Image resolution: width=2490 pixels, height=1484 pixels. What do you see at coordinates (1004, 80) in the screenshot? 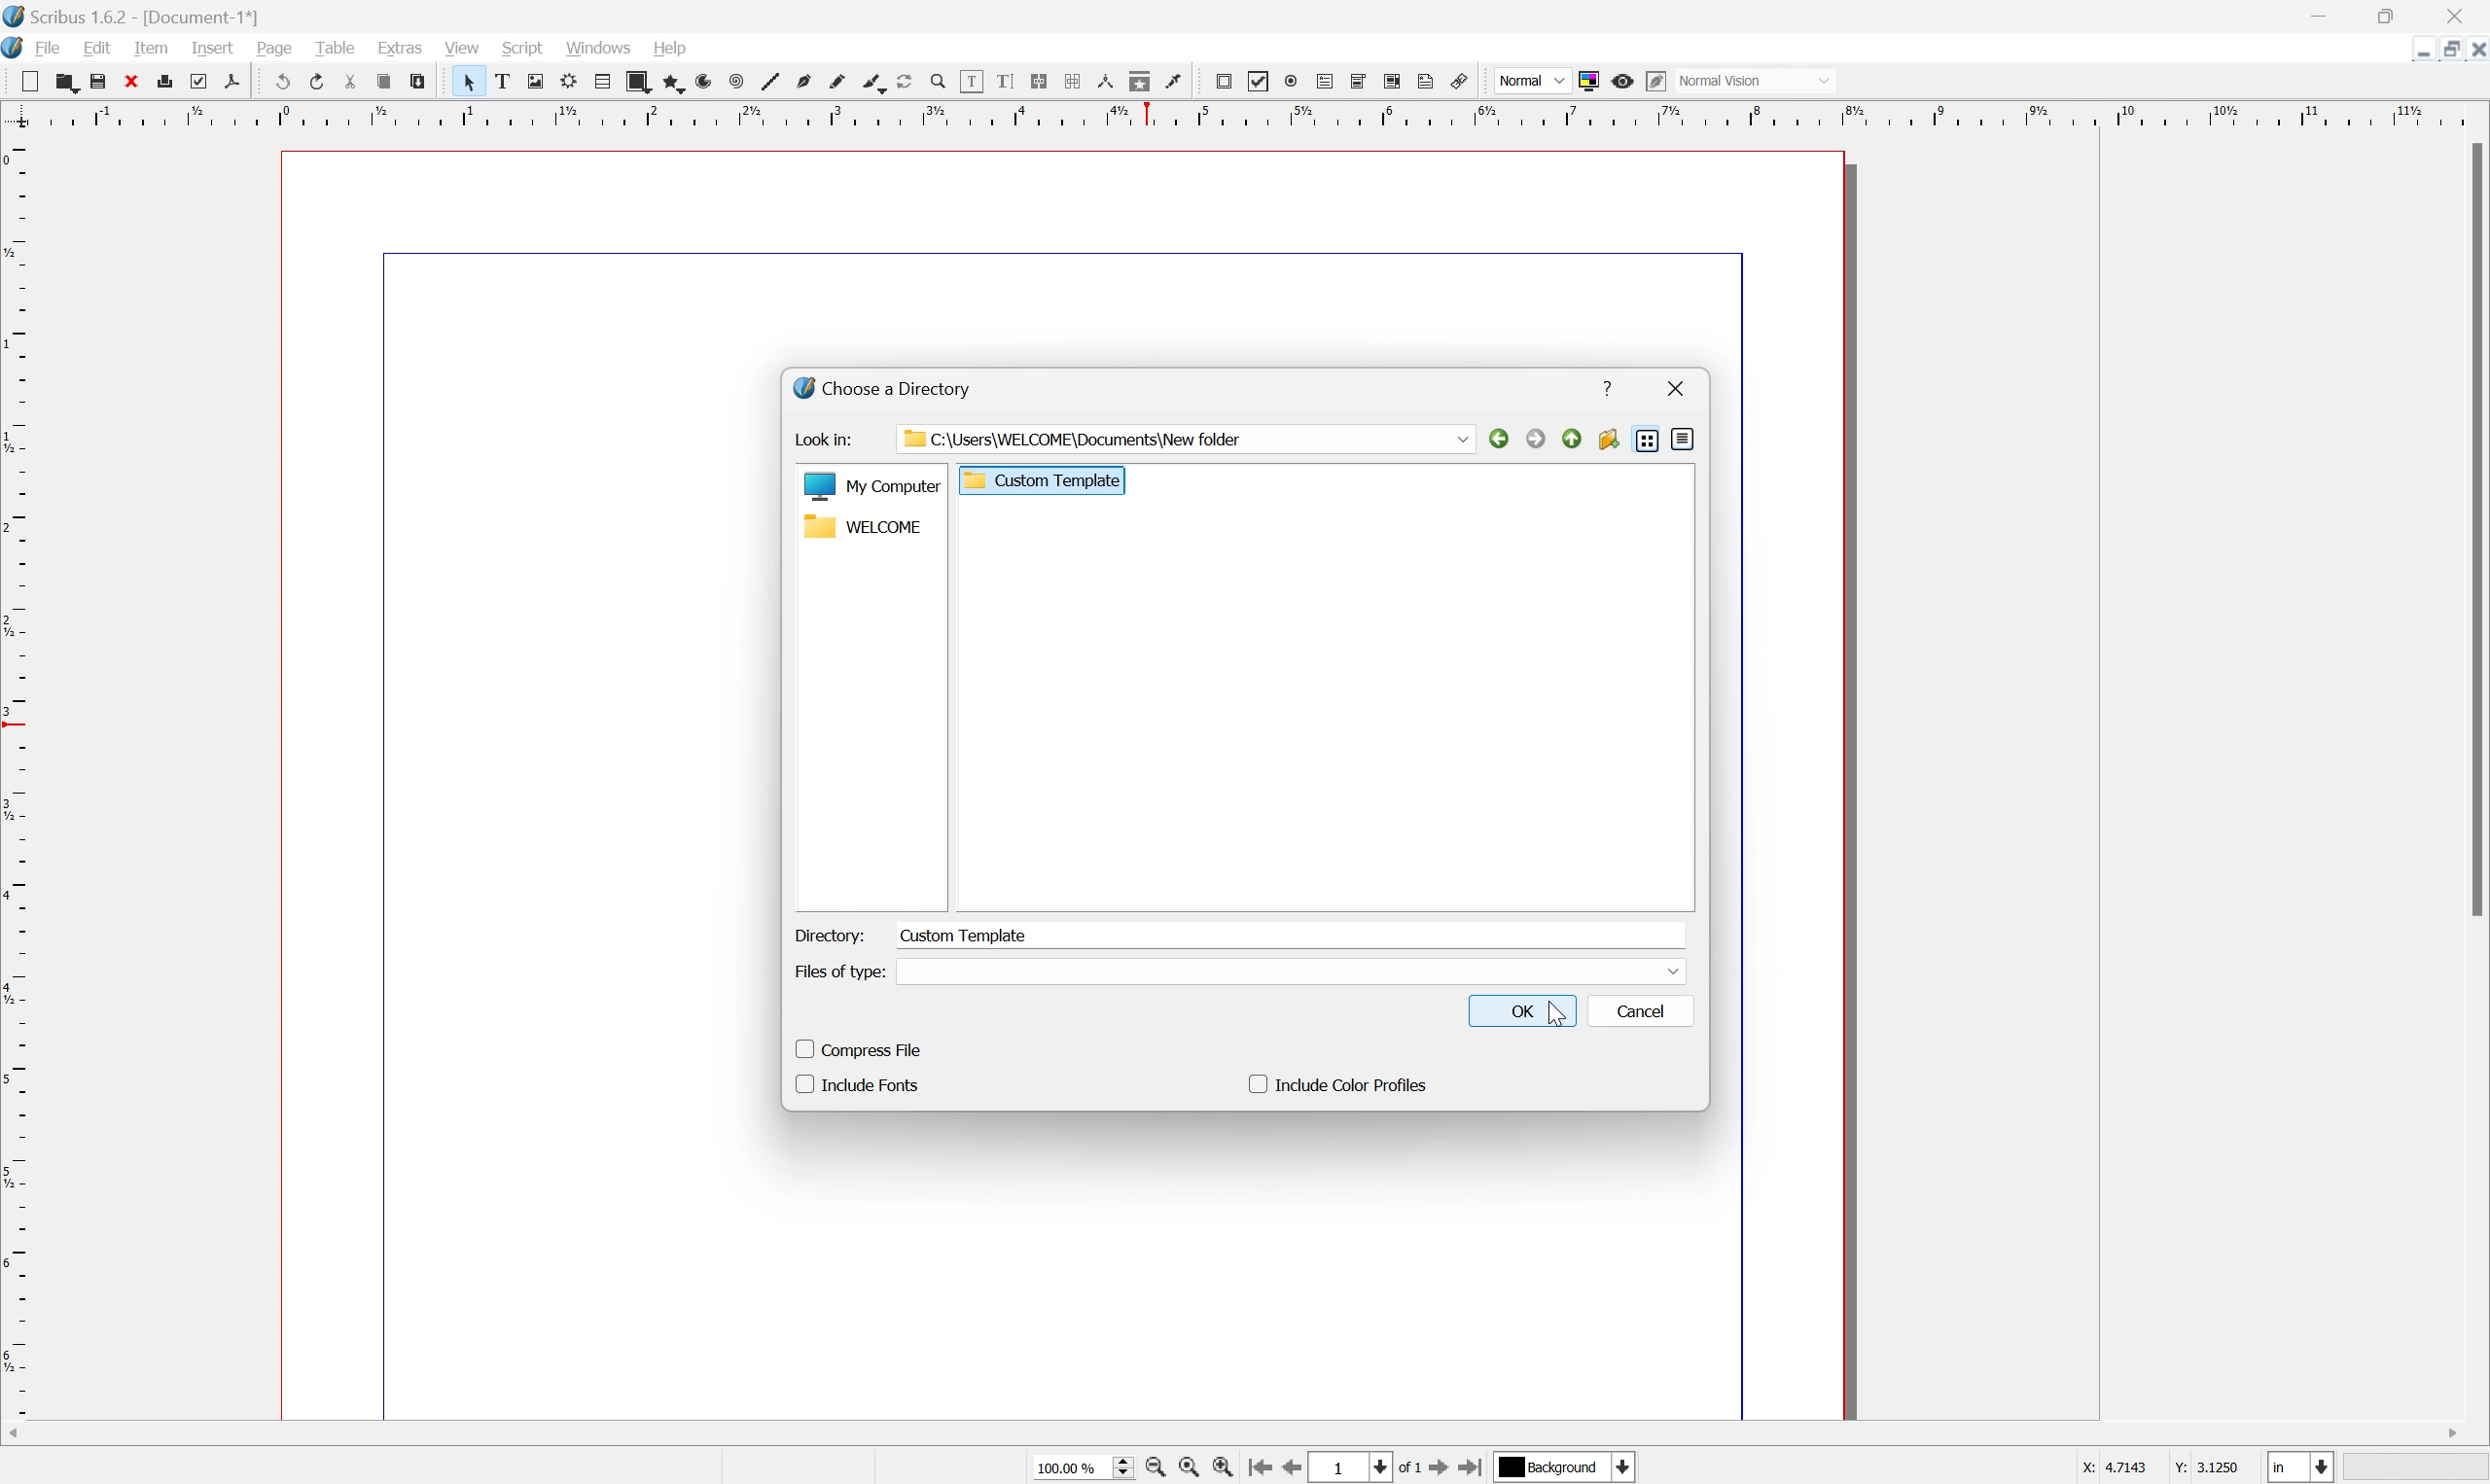
I see `edit text with story editor` at bounding box center [1004, 80].